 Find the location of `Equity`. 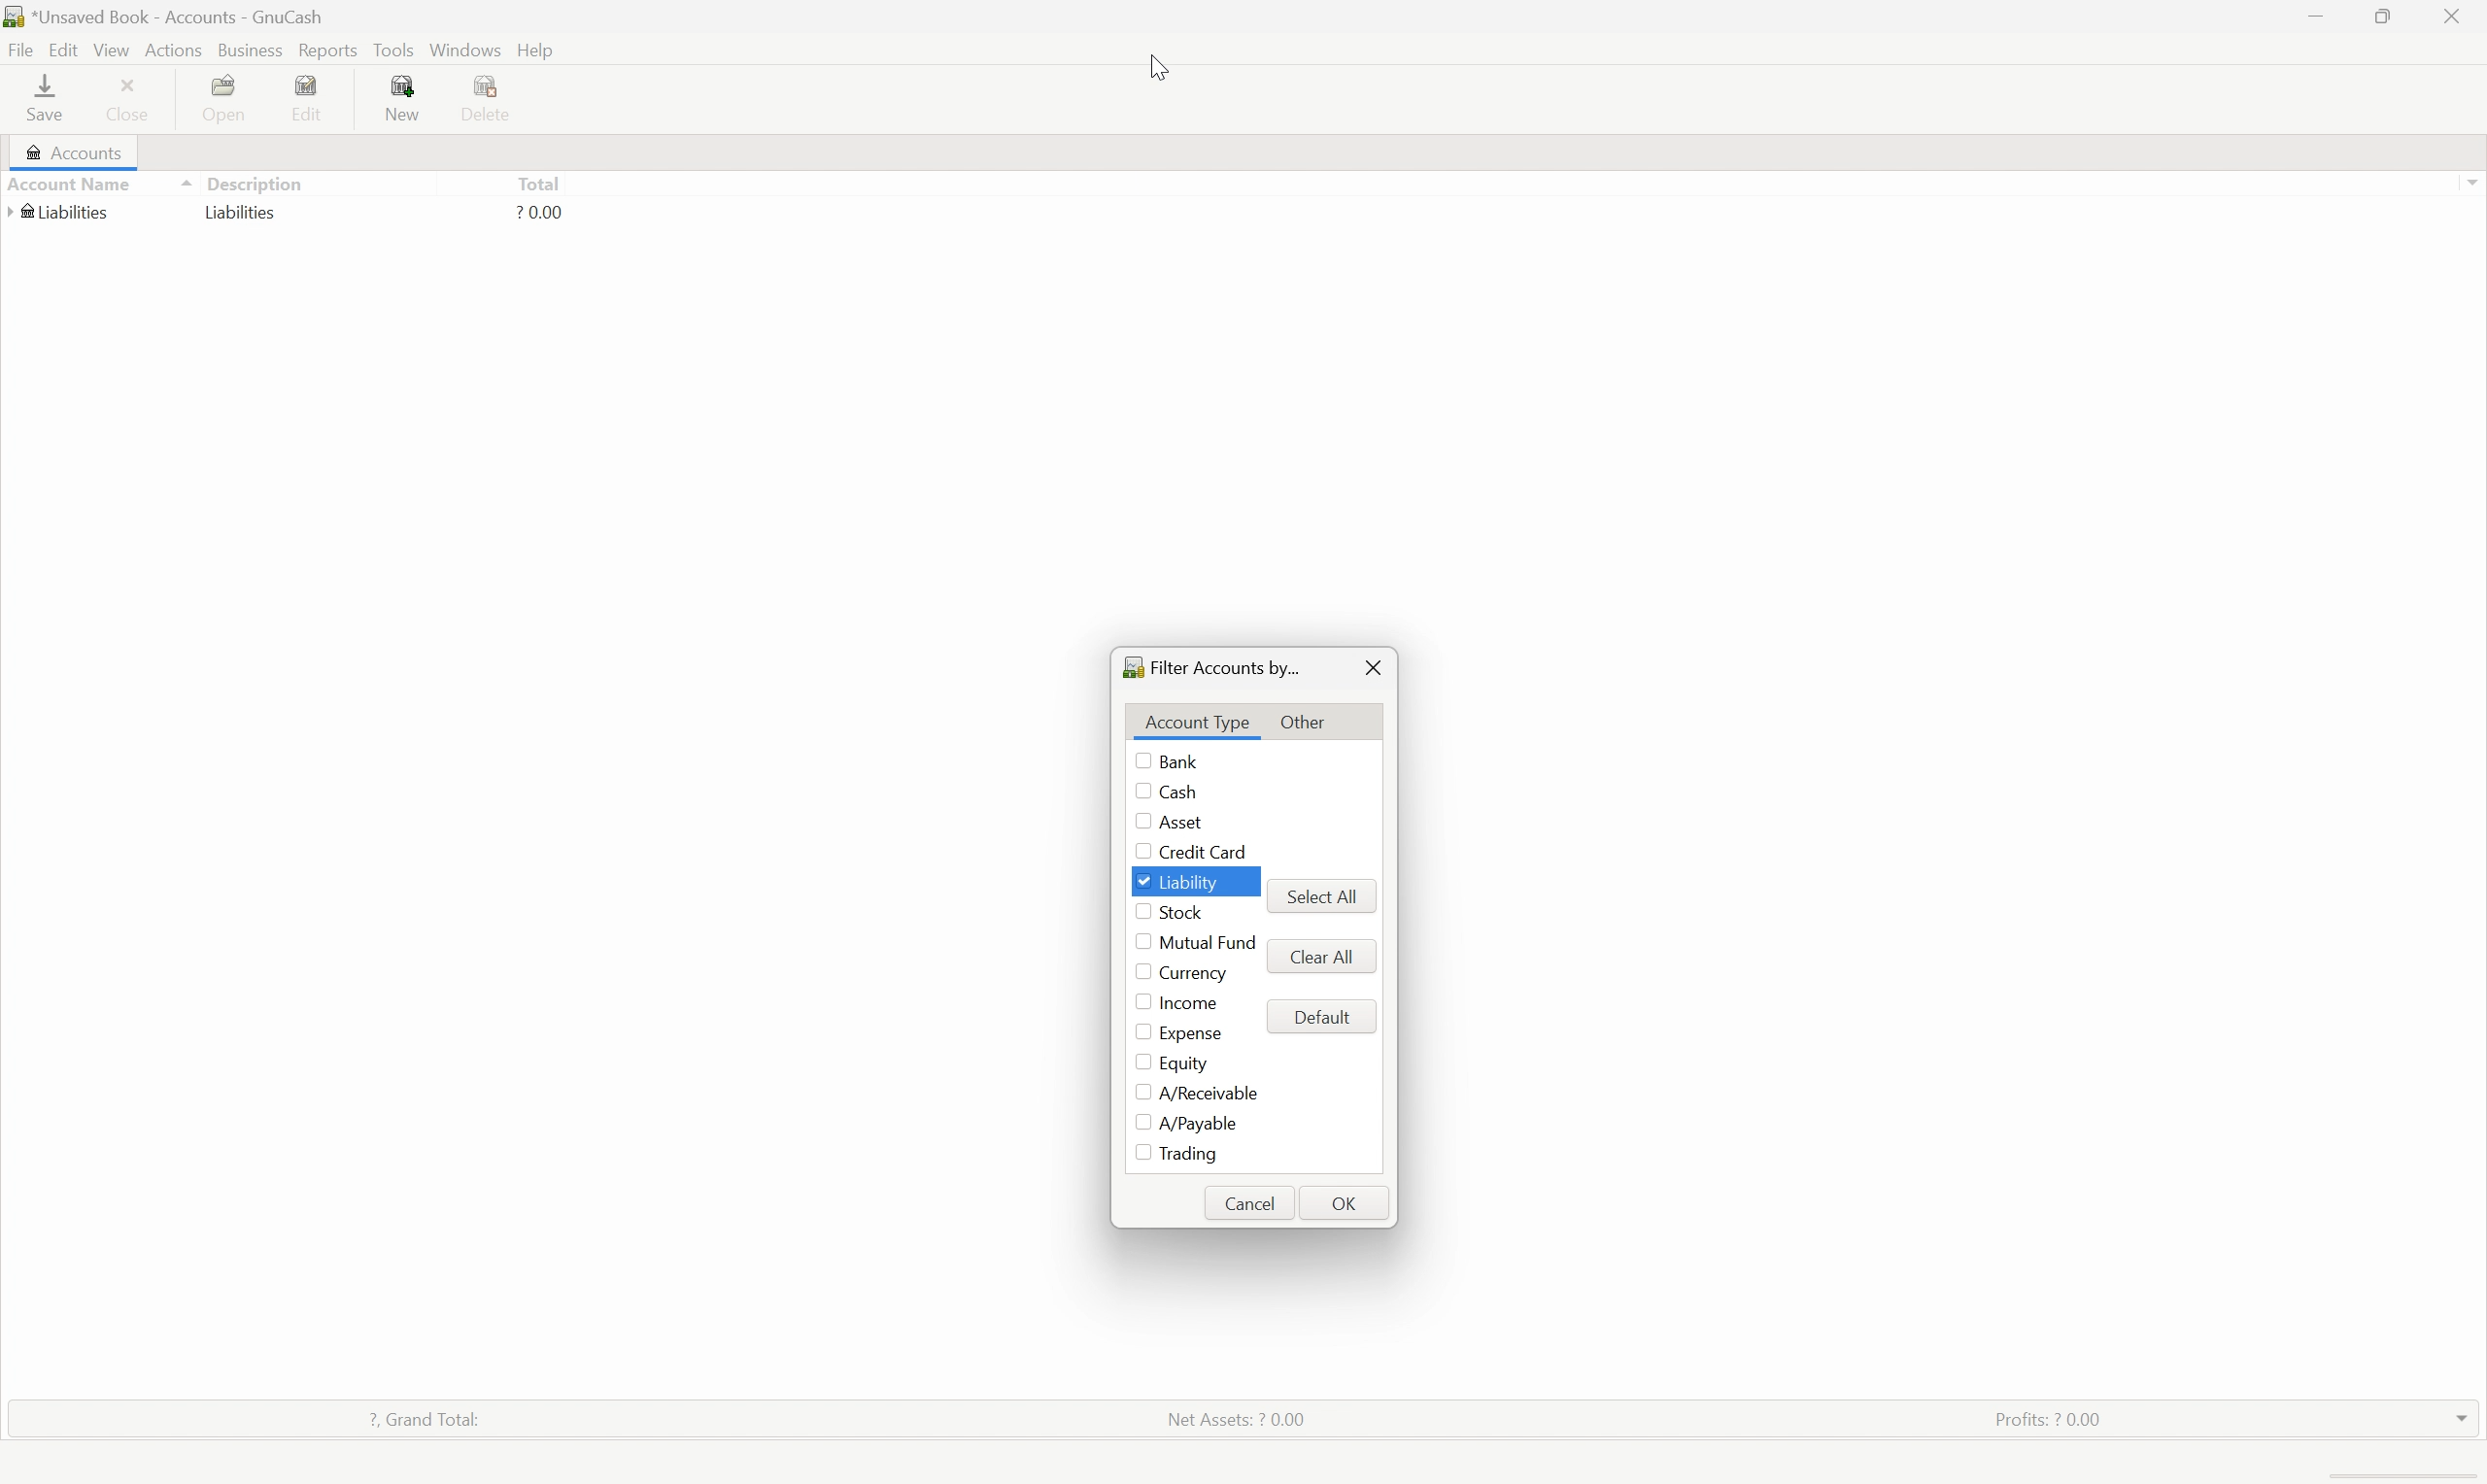

Equity is located at coordinates (1186, 1062).